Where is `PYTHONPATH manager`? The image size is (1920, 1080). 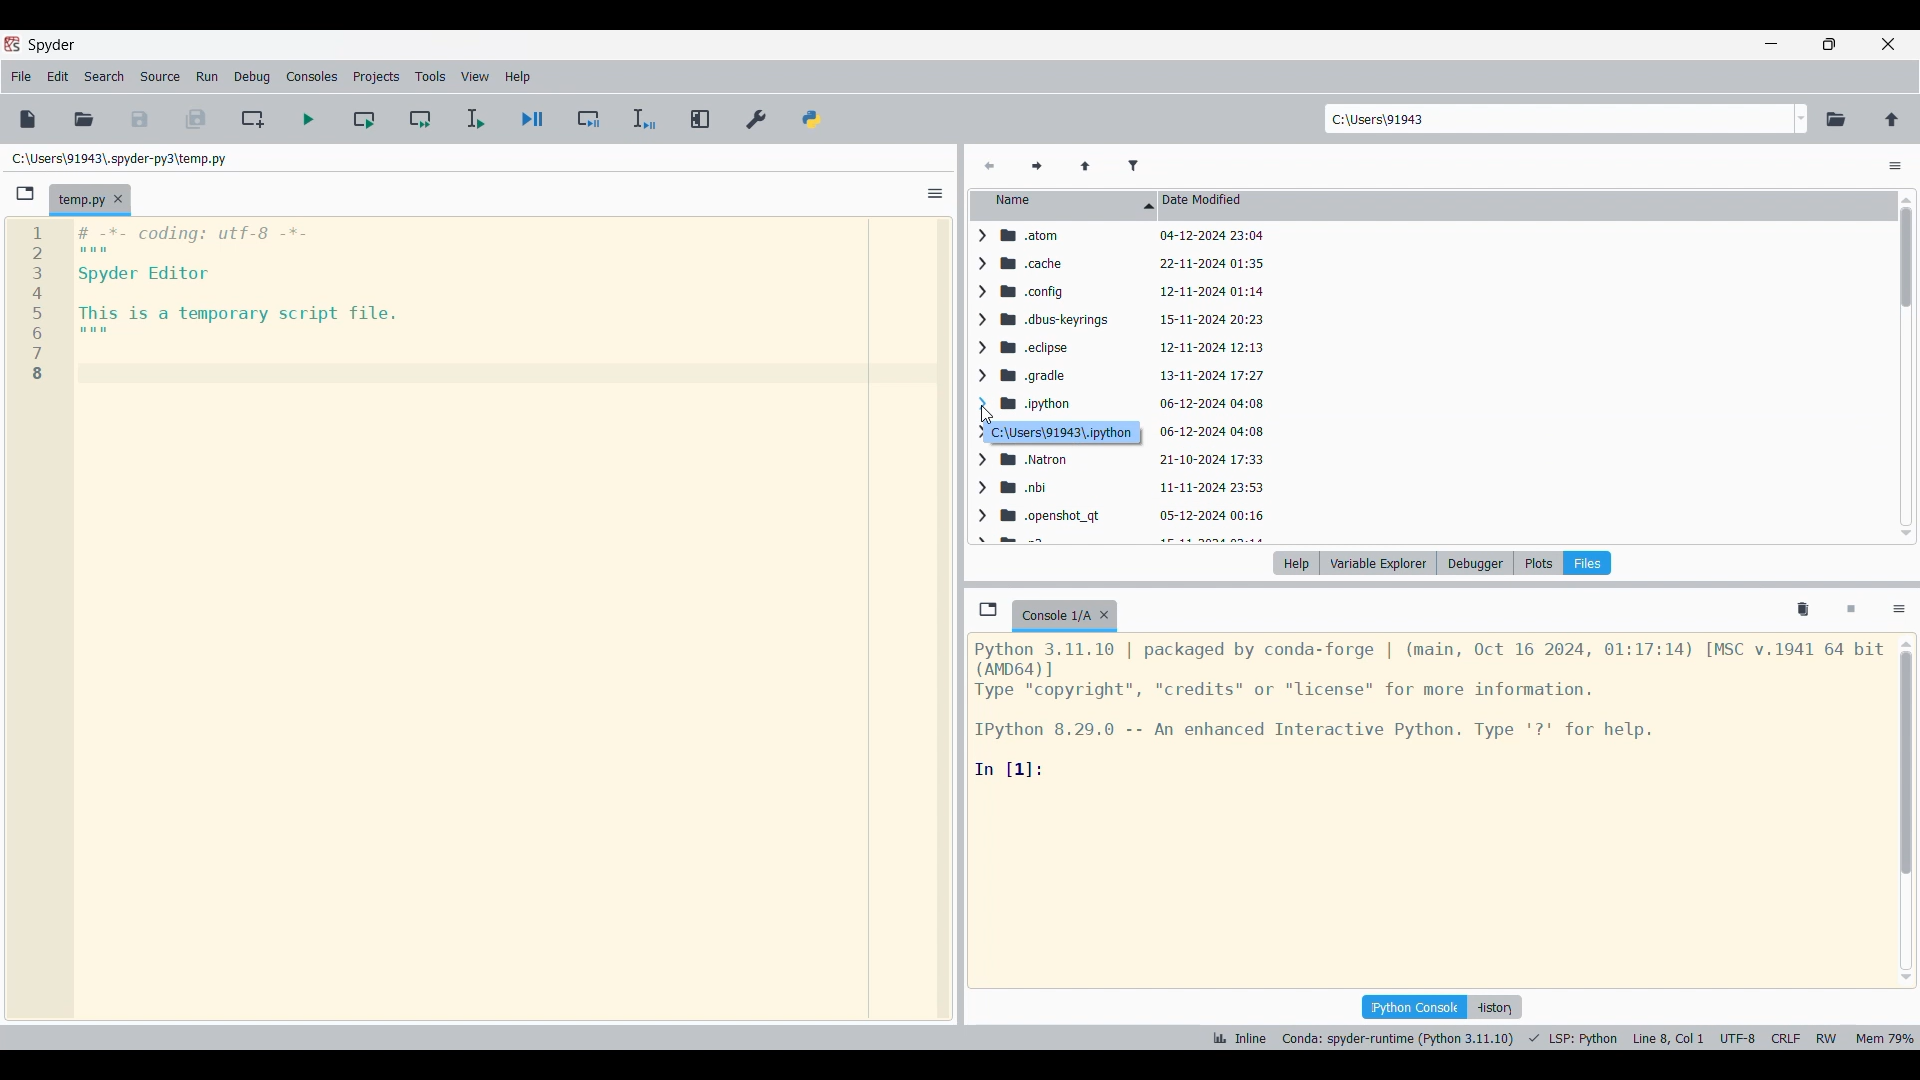
PYTHONPATH manager is located at coordinates (812, 120).